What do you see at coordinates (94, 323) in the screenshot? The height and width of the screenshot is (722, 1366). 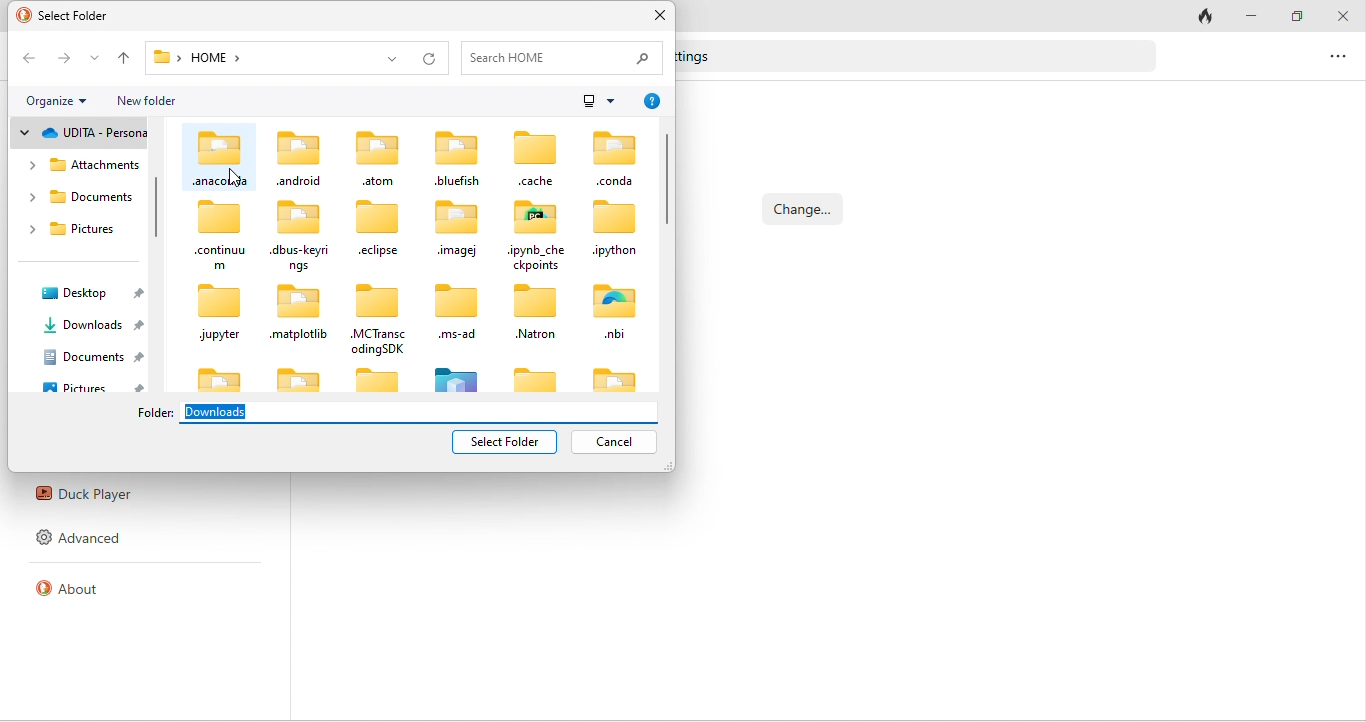 I see `downloads` at bounding box center [94, 323].